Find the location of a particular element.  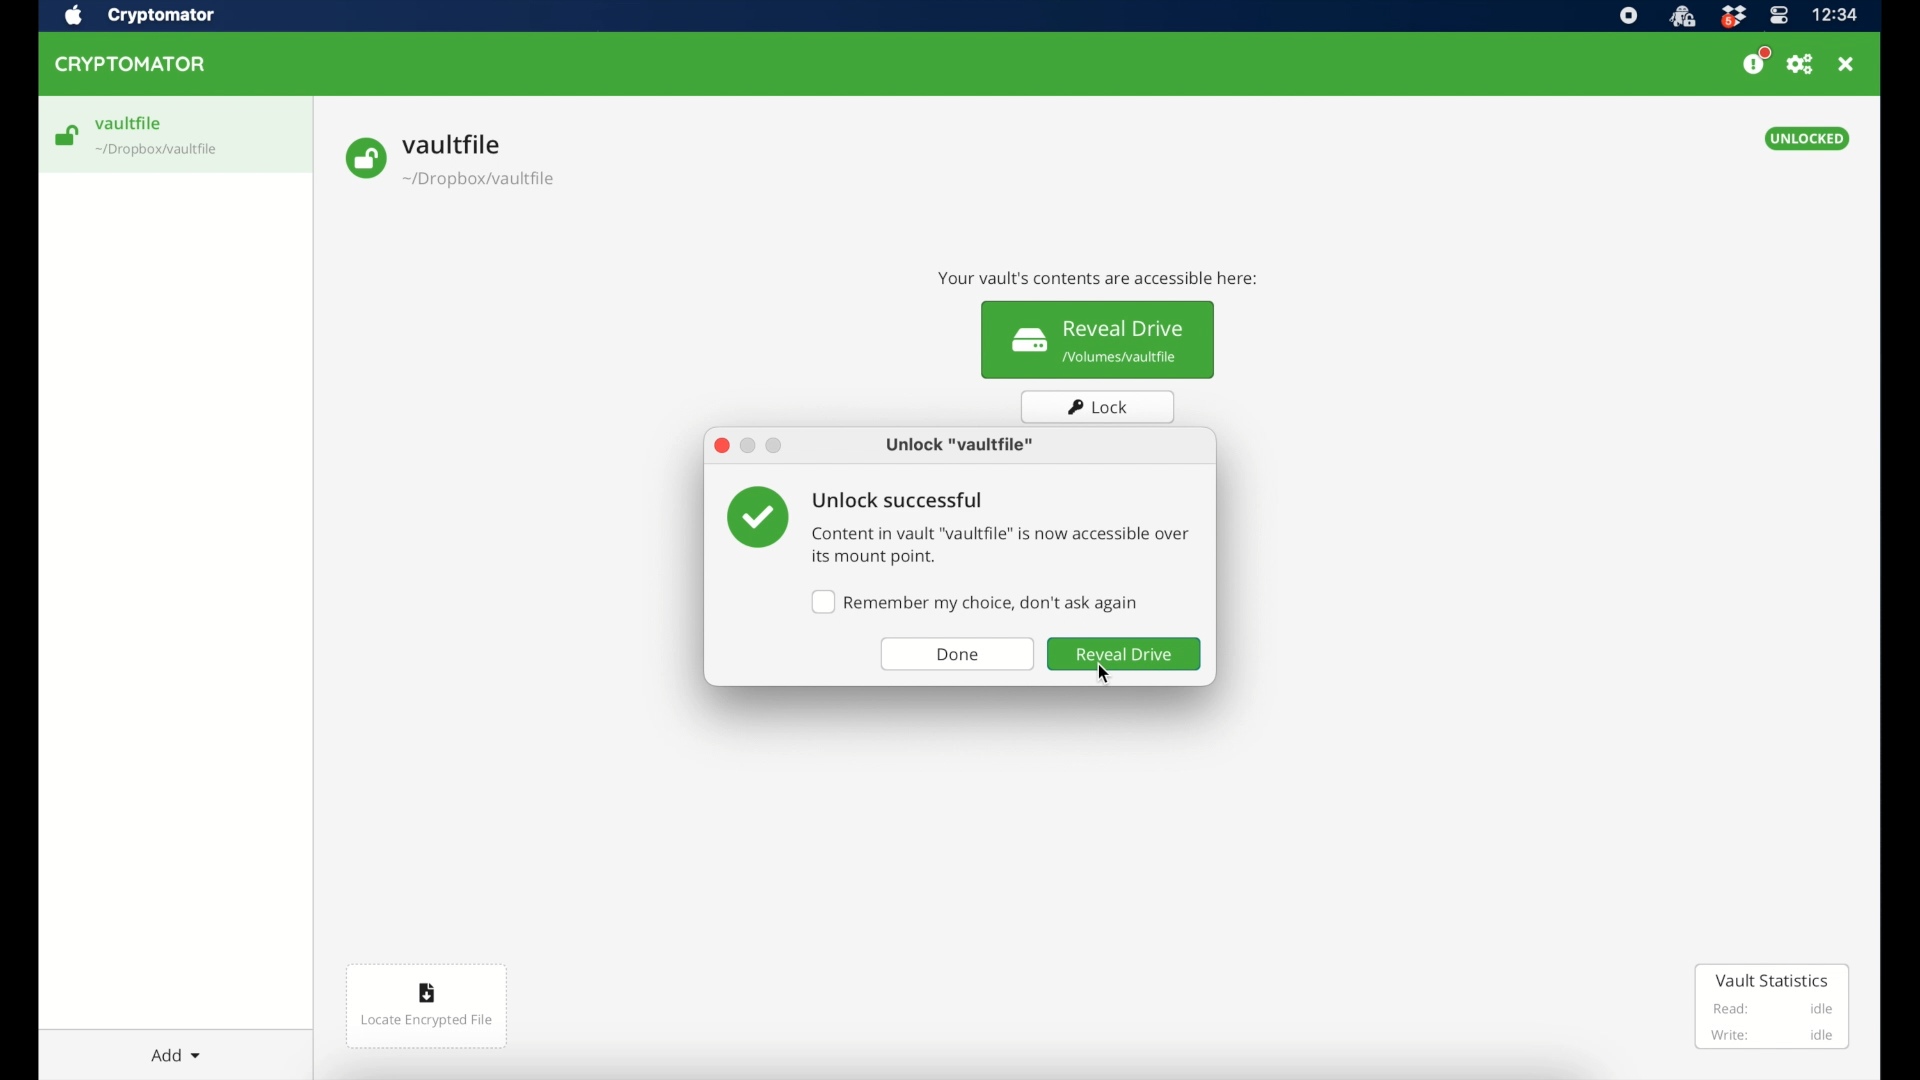

vault file is located at coordinates (451, 160).